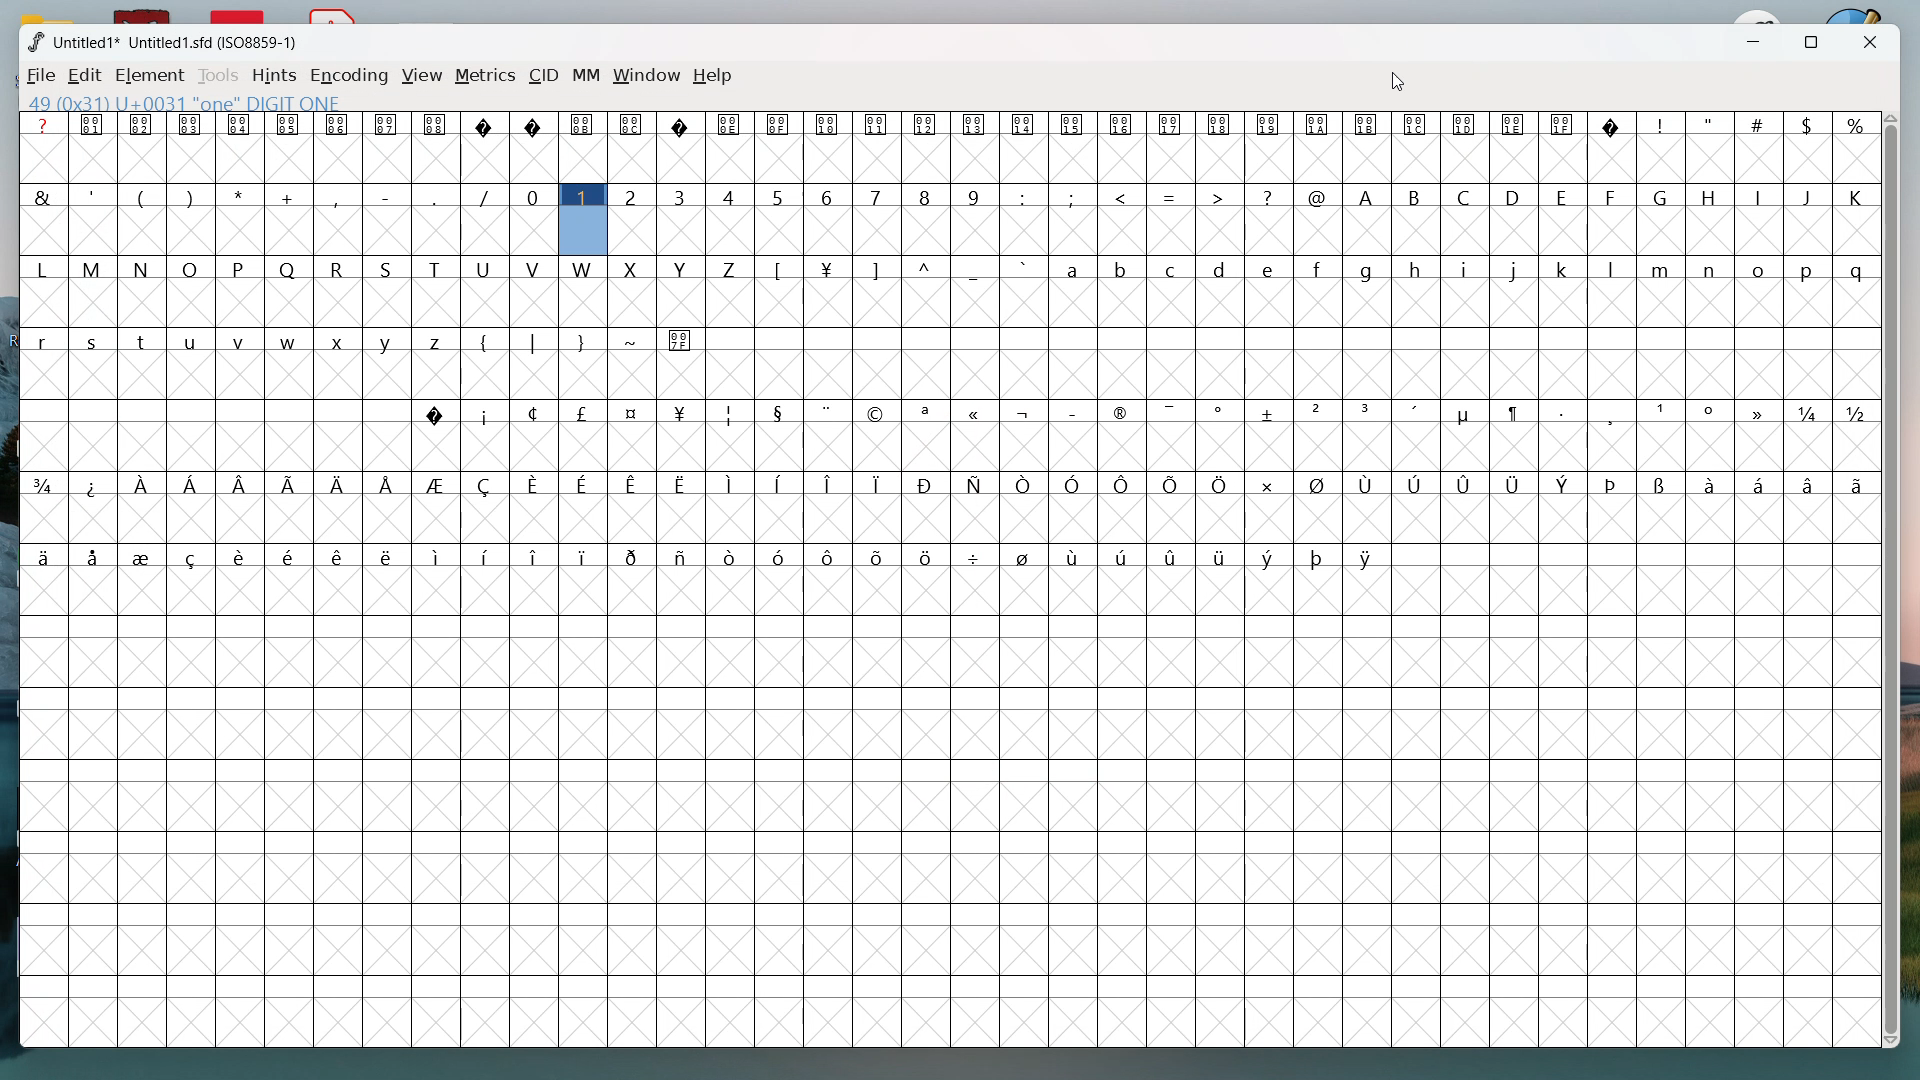 The height and width of the screenshot is (1080, 1920). I want to click on symbol, so click(534, 413).